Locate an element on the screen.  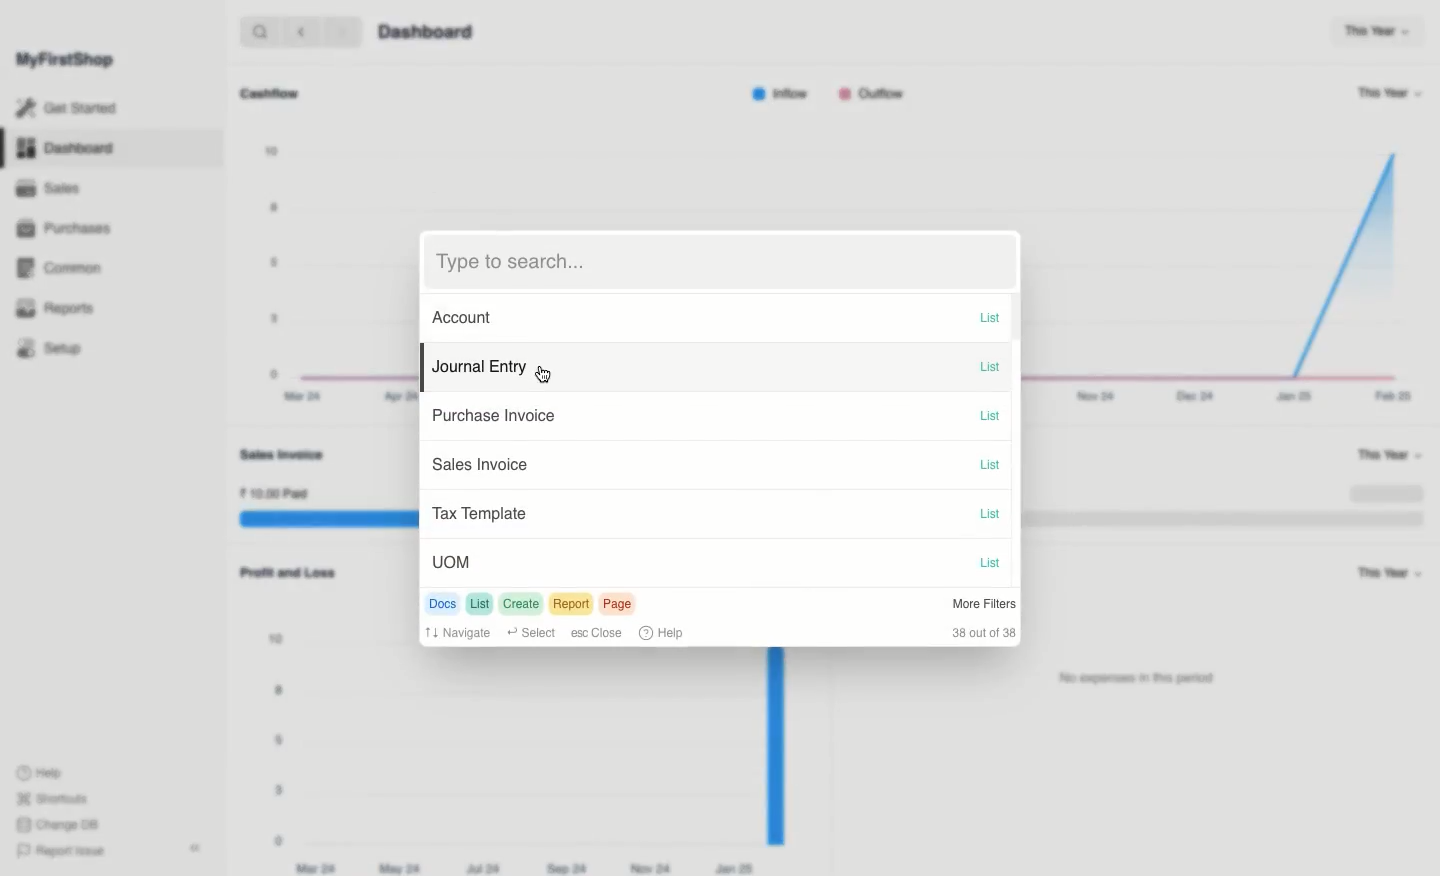
UoMm is located at coordinates (452, 563).